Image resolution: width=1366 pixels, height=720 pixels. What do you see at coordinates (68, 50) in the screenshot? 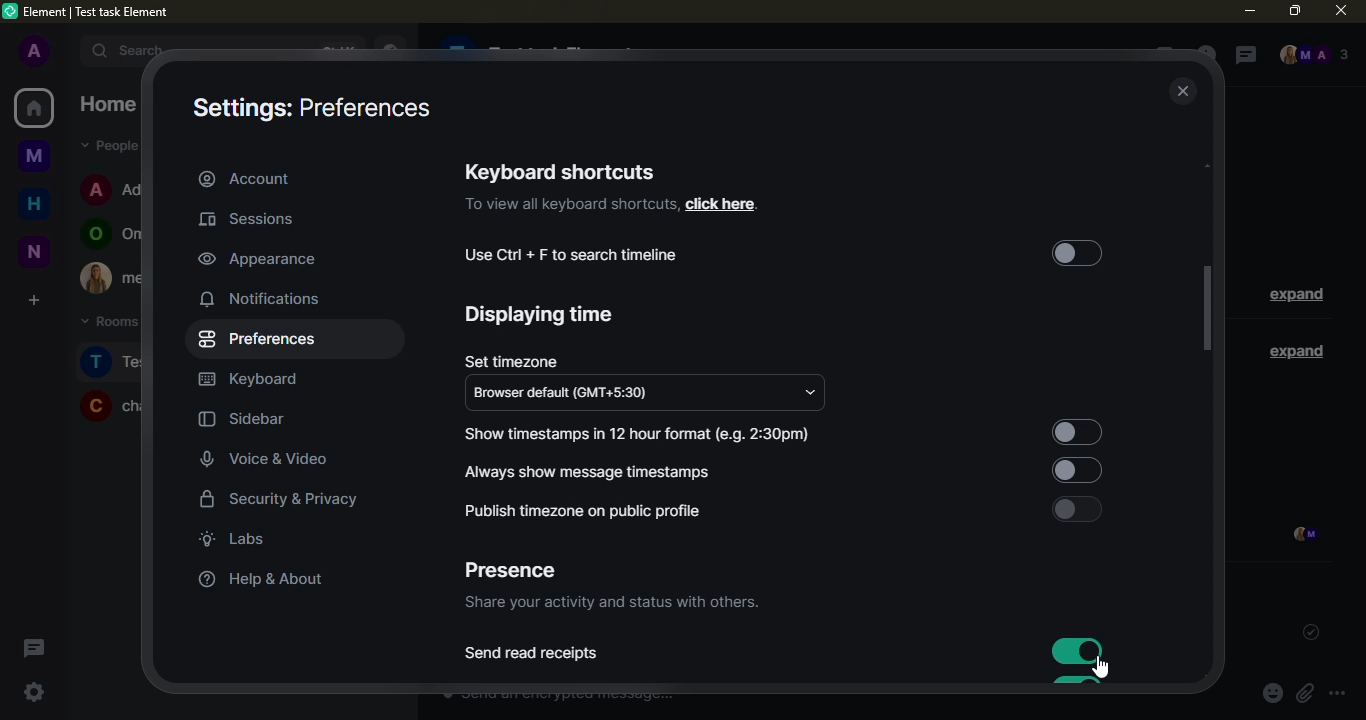
I see `expand` at bounding box center [68, 50].